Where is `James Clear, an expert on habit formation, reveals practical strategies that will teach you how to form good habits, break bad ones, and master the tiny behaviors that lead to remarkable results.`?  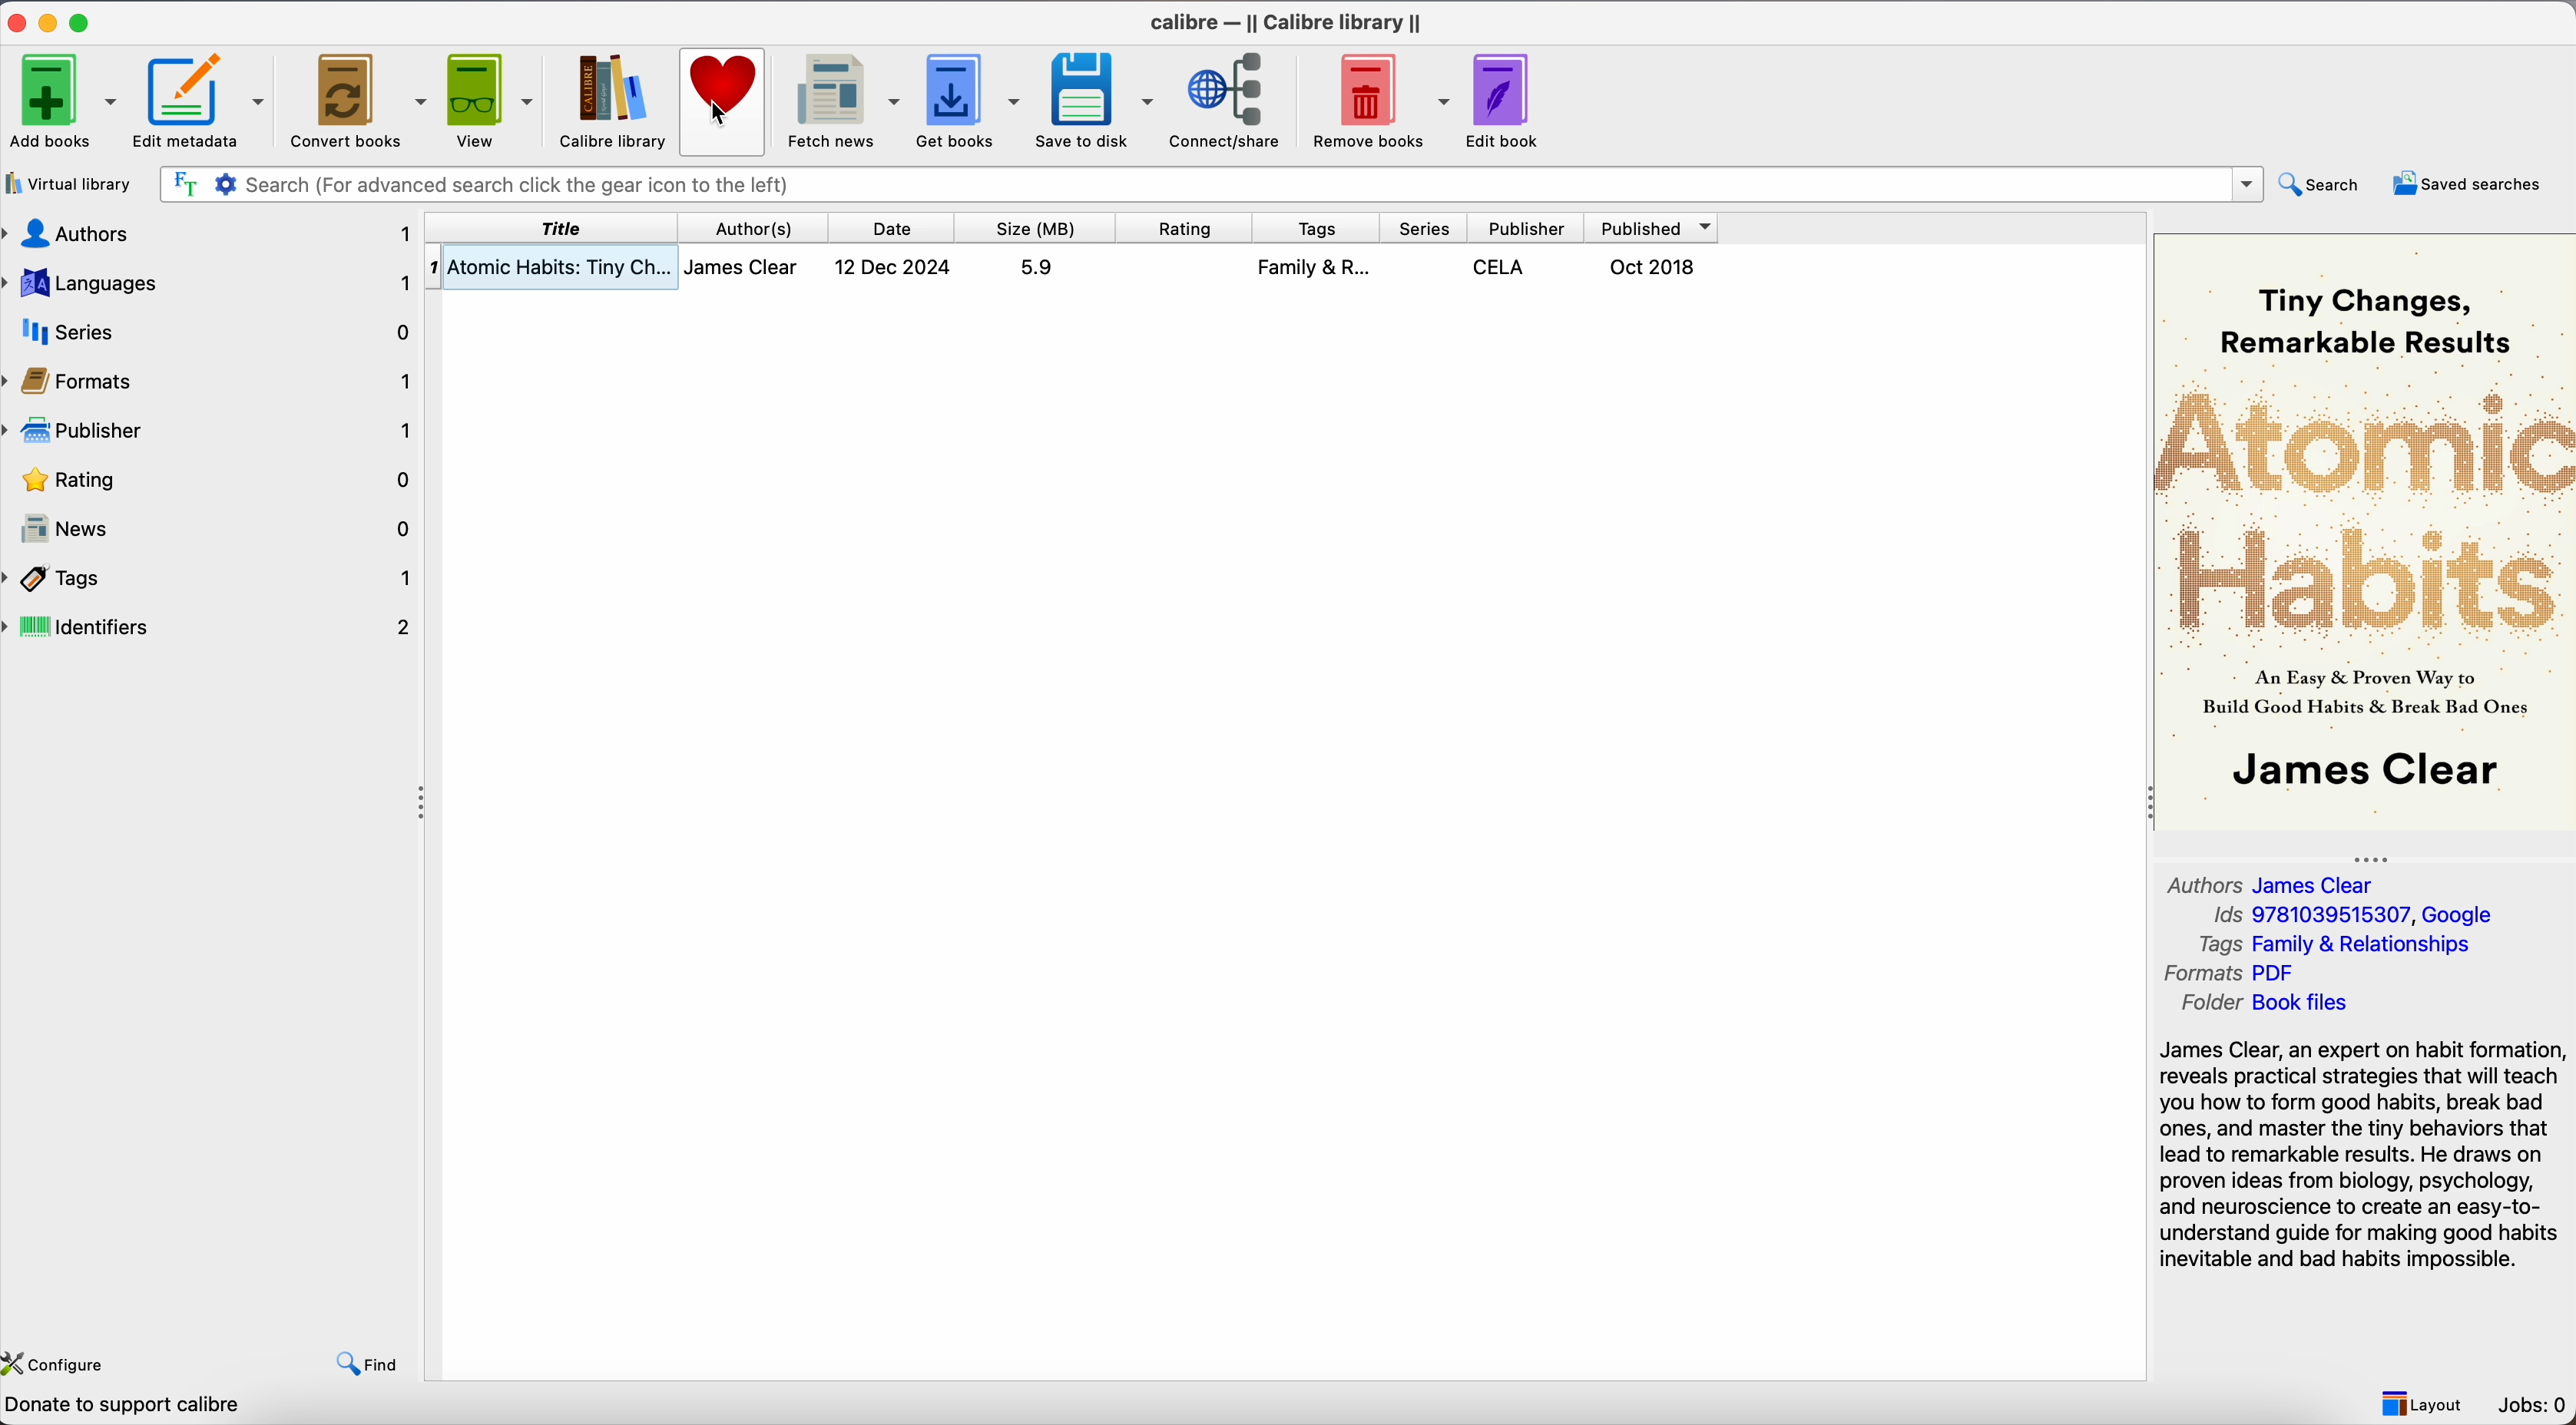 James Clear, an expert on habit formation, reveals practical strategies that will teach you how to form good habits, break bad ones, and master the tiny behaviors that lead to remarkable results. is located at coordinates (2363, 1157).